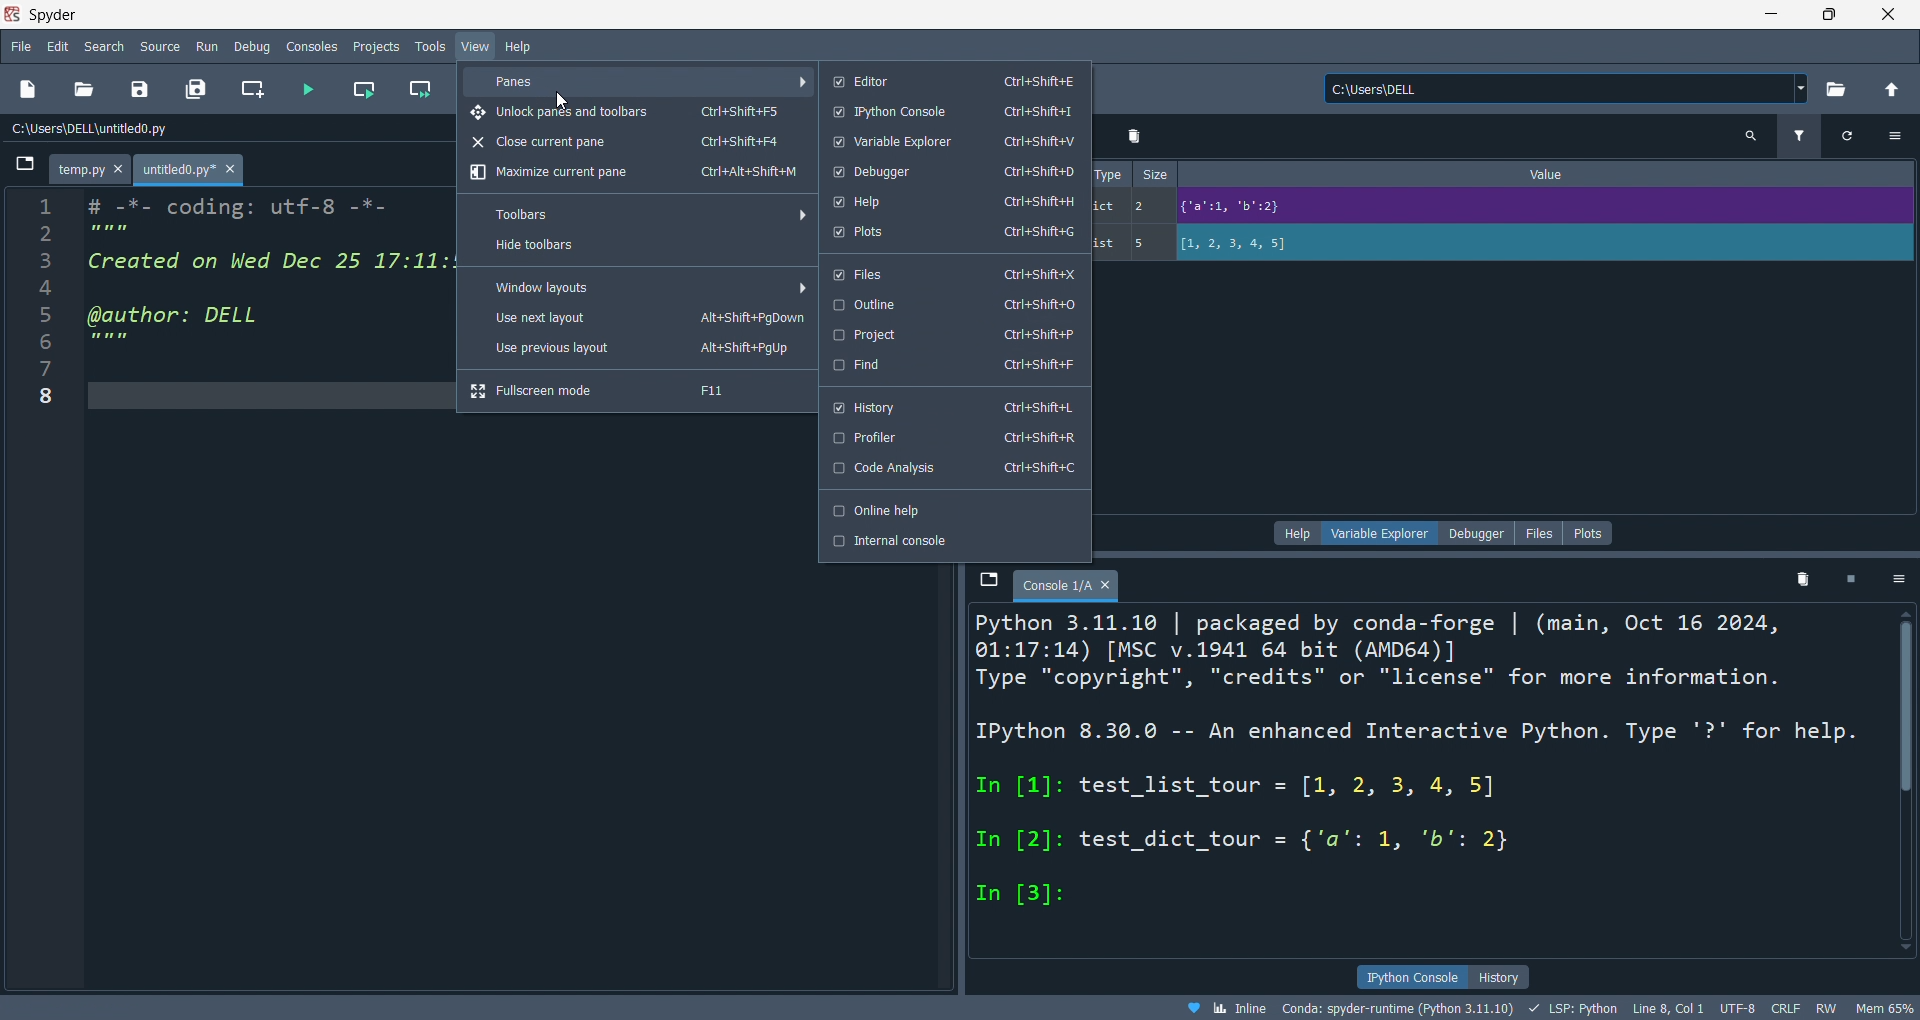  I want to click on project, so click(956, 333).